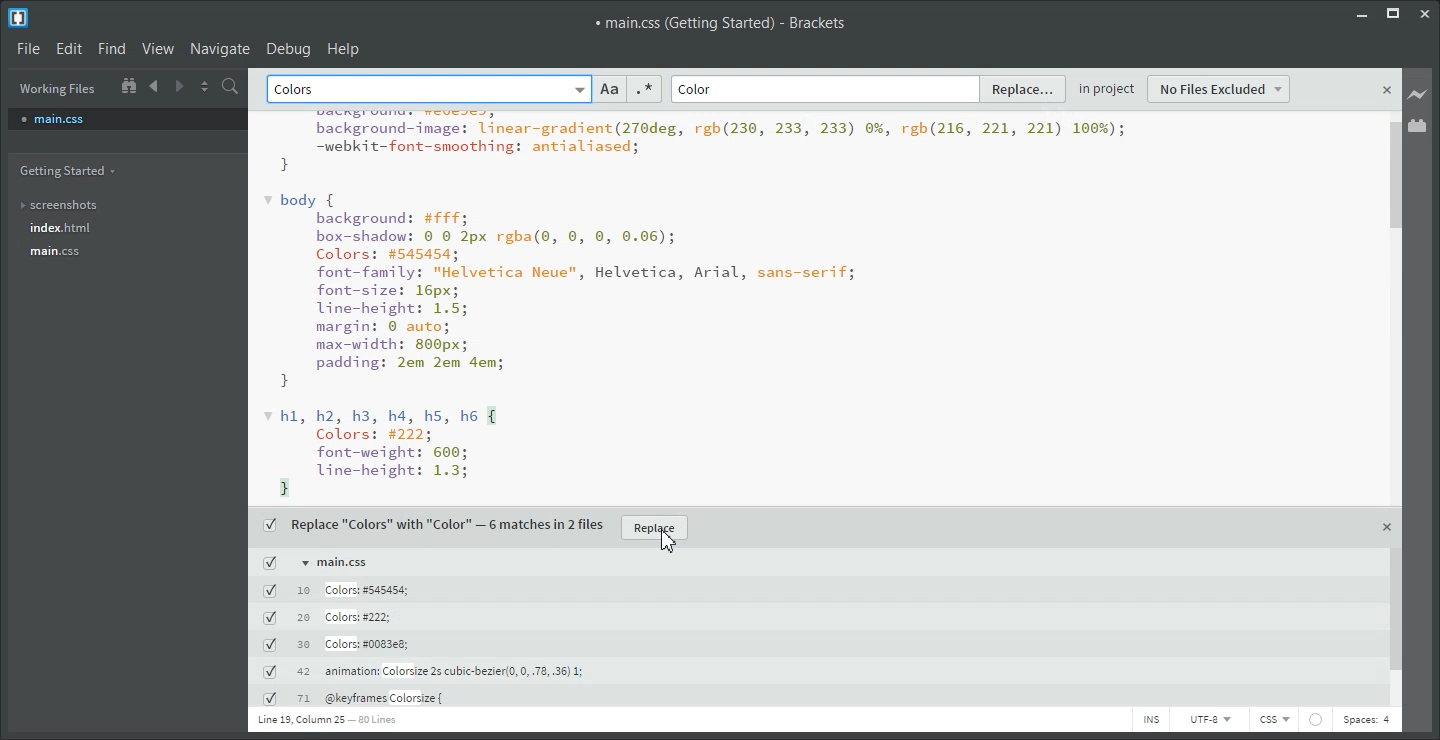  What do you see at coordinates (1367, 721) in the screenshot?
I see `Spaces: 4` at bounding box center [1367, 721].